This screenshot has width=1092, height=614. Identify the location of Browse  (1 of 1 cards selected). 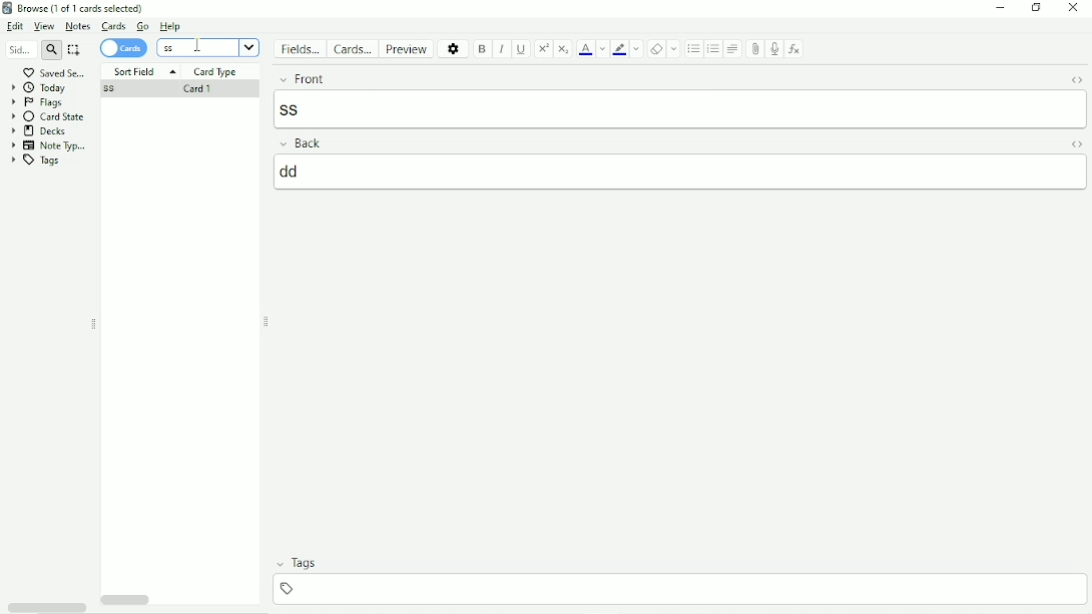
(86, 8).